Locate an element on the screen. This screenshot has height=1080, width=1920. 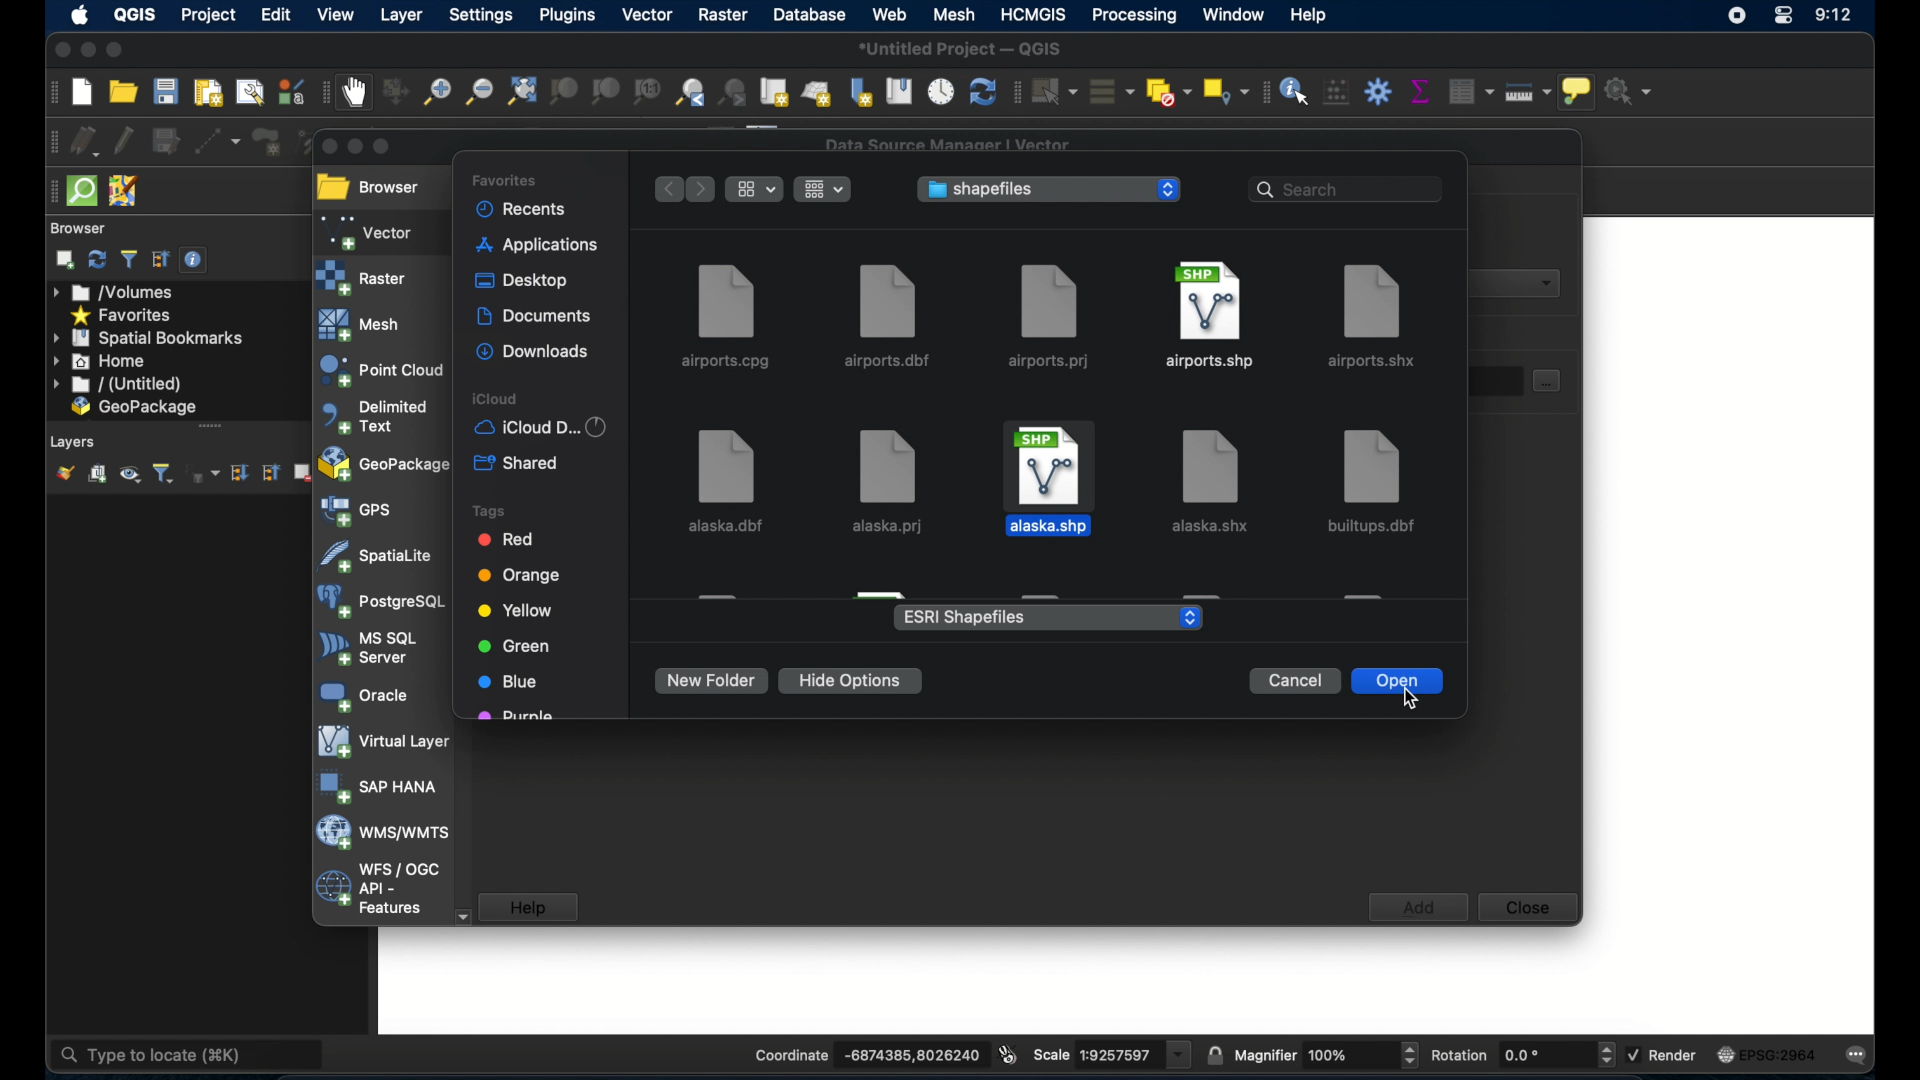
wfs/ogc api - features is located at coordinates (377, 889).